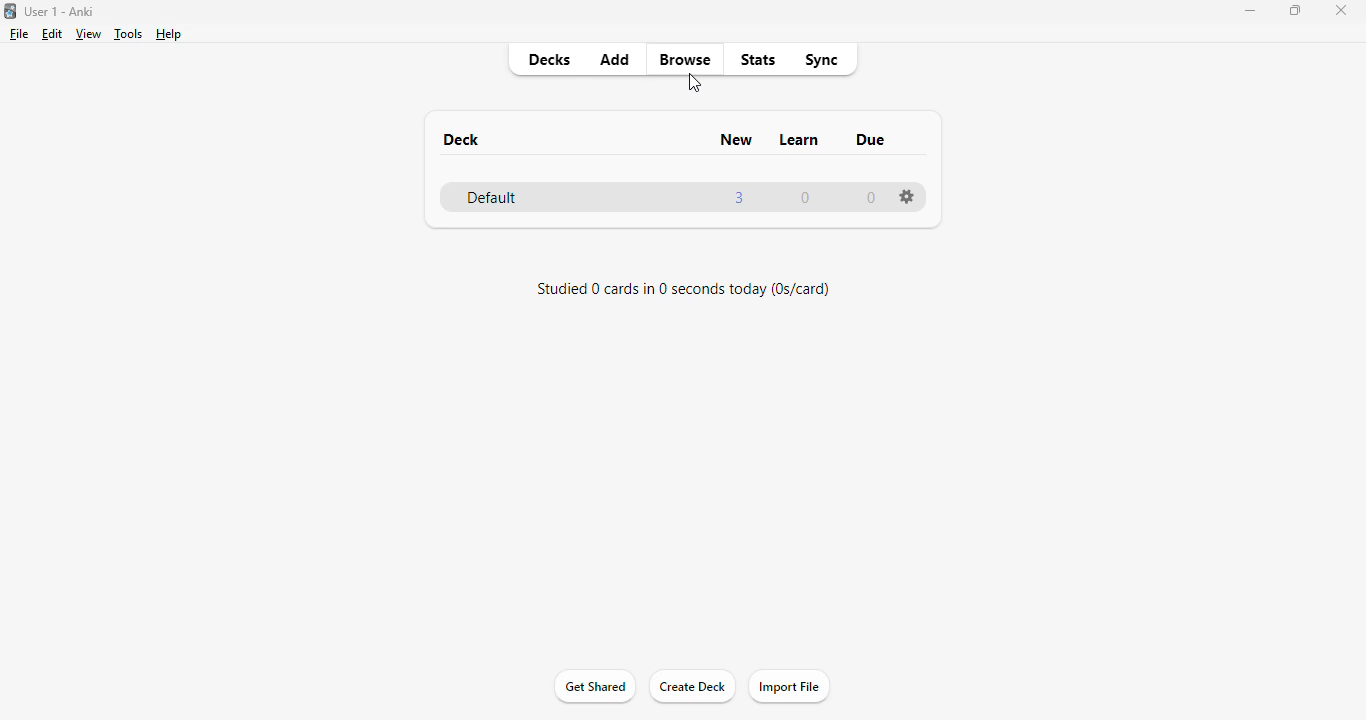  Describe the element at coordinates (1296, 10) in the screenshot. I see `maximize` at that location.